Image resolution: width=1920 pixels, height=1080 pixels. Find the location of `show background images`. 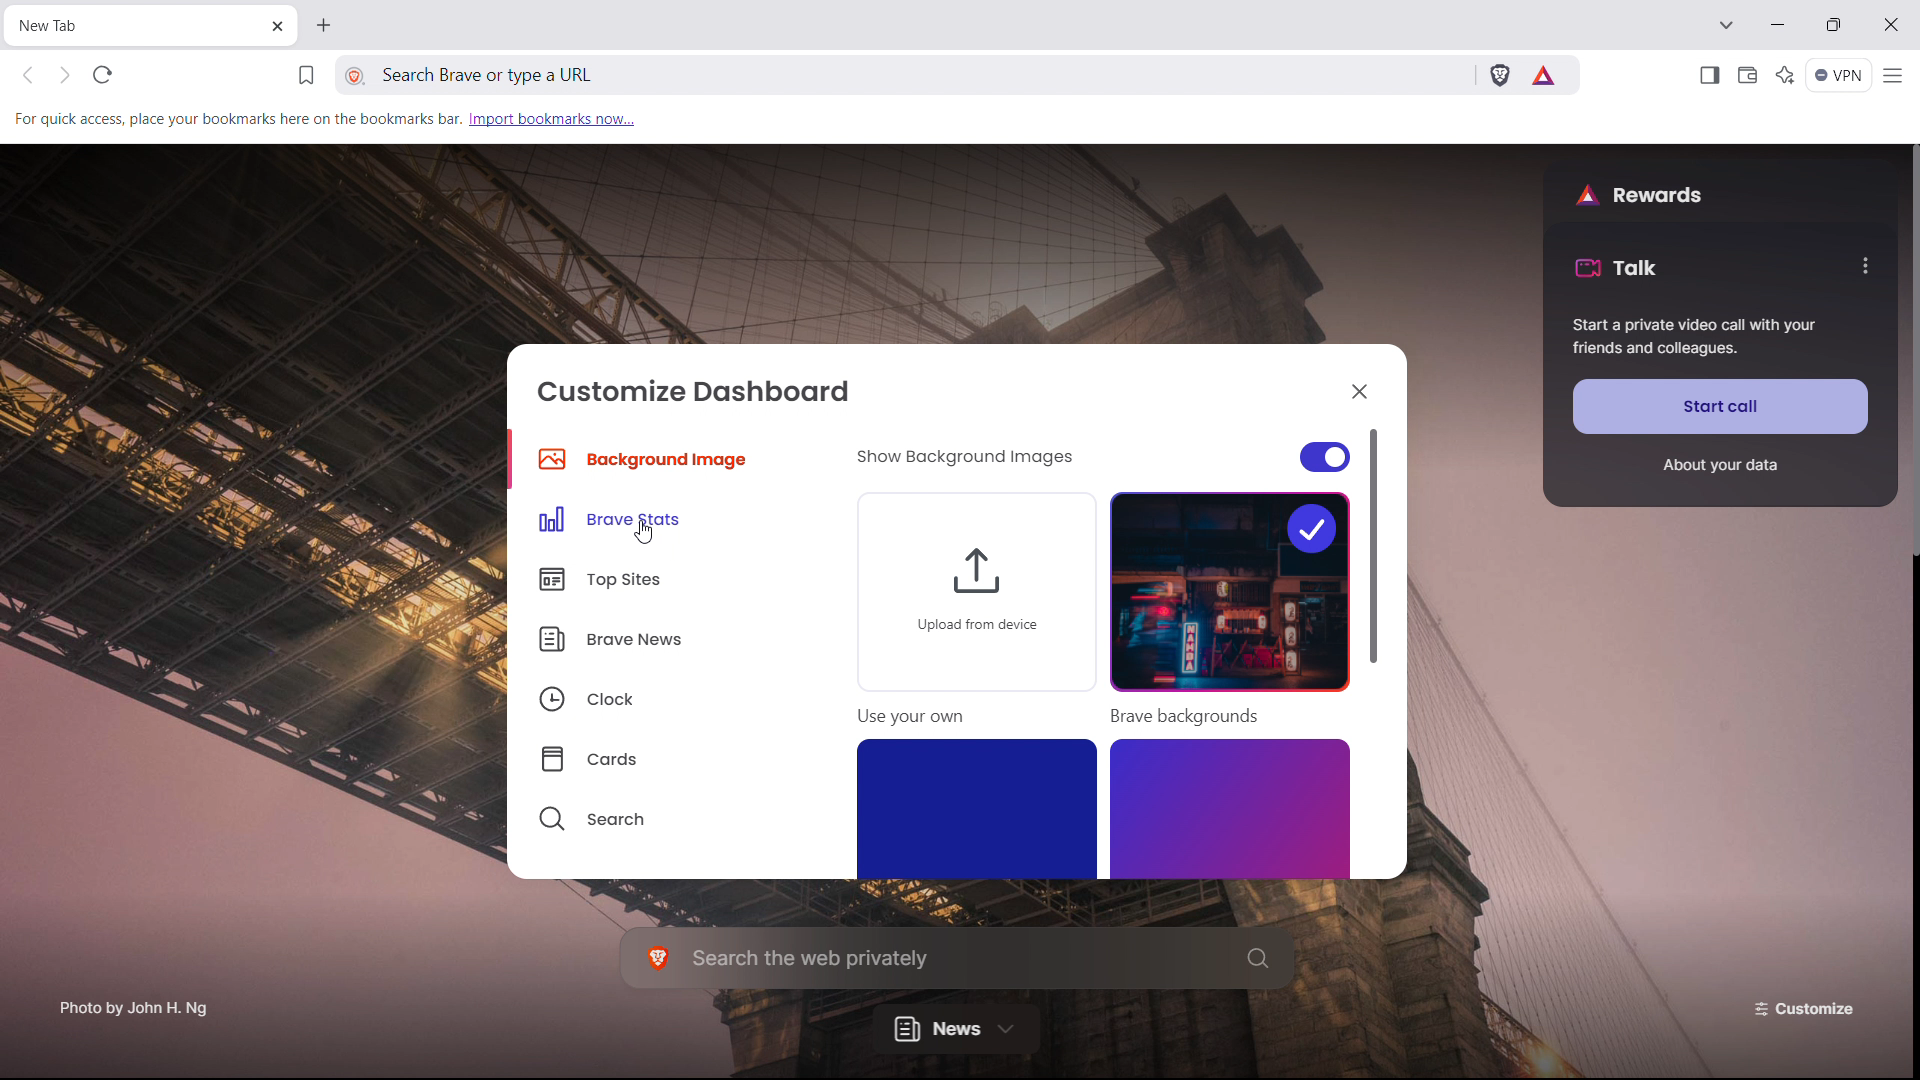

show background images is located at coordinates (1104, 456).